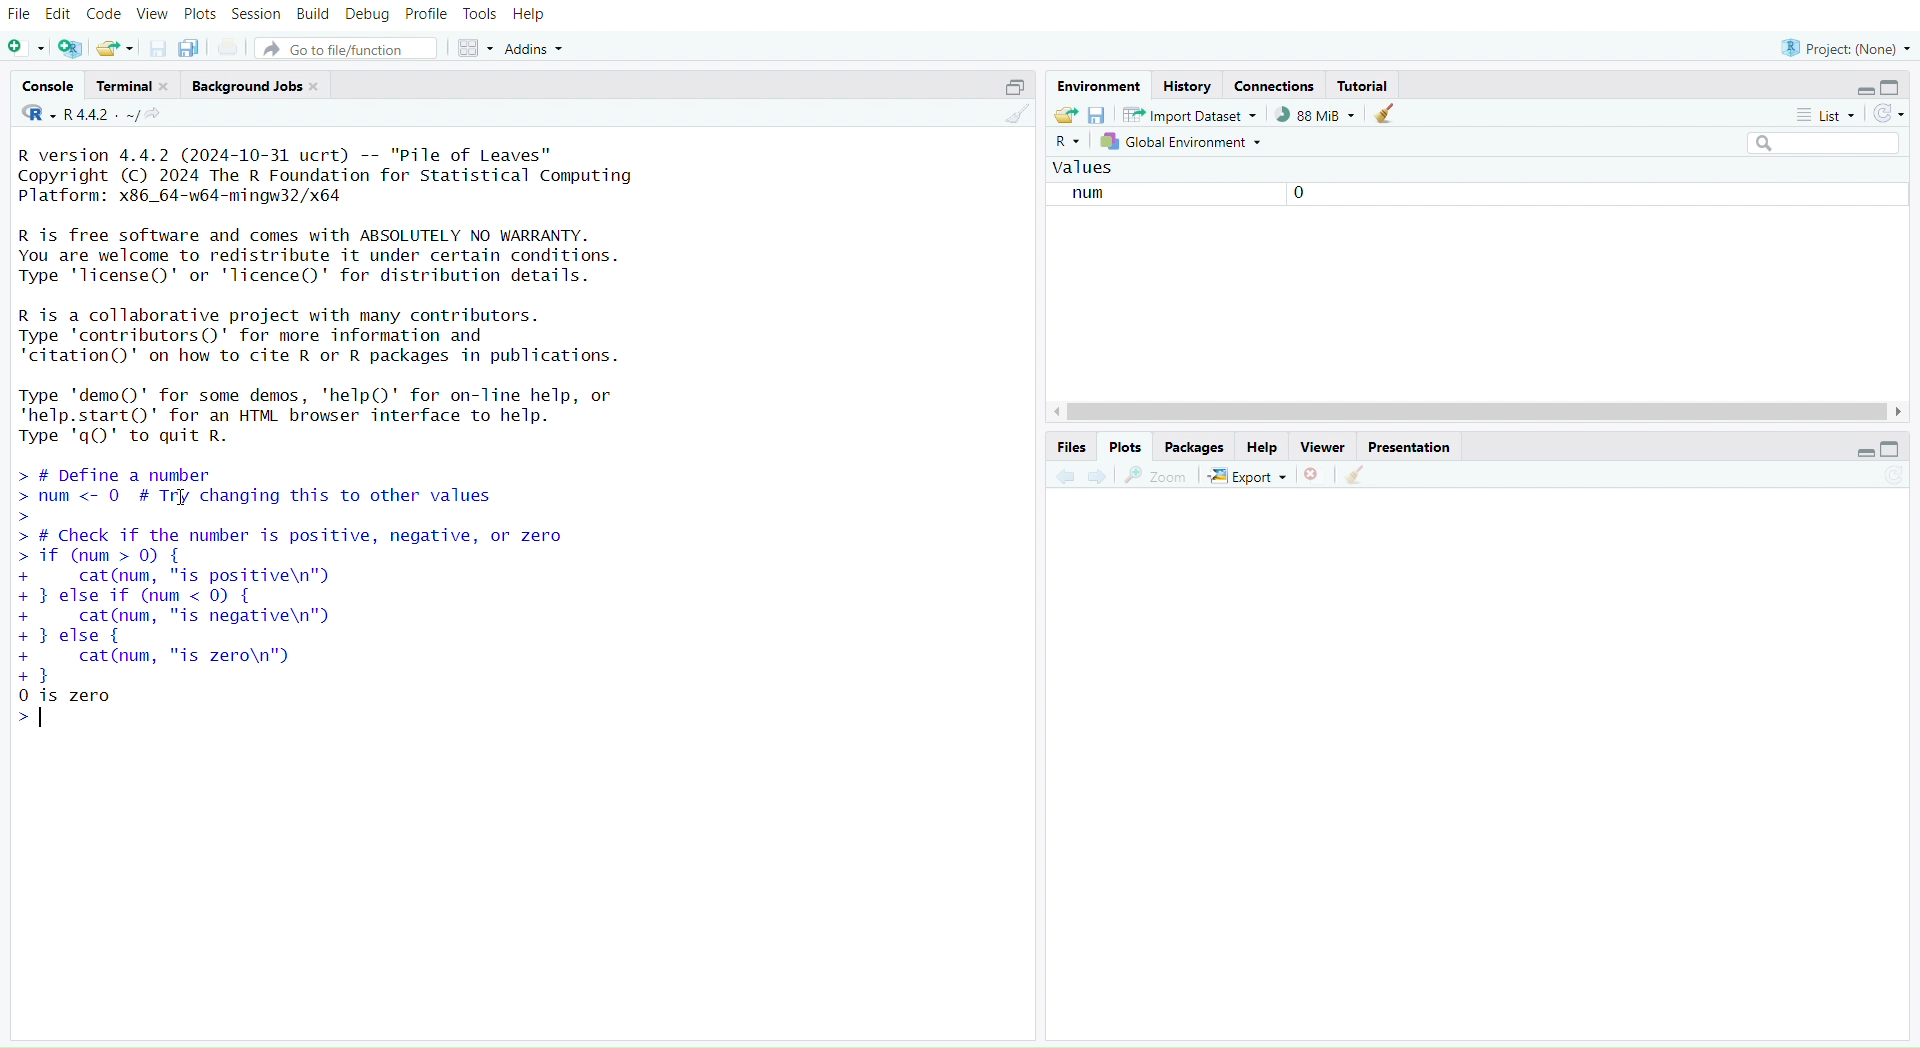  What do you see at coordinates (1411, 448) in the screenshot?
I see `presentation` at bounding box center [1411, 448].